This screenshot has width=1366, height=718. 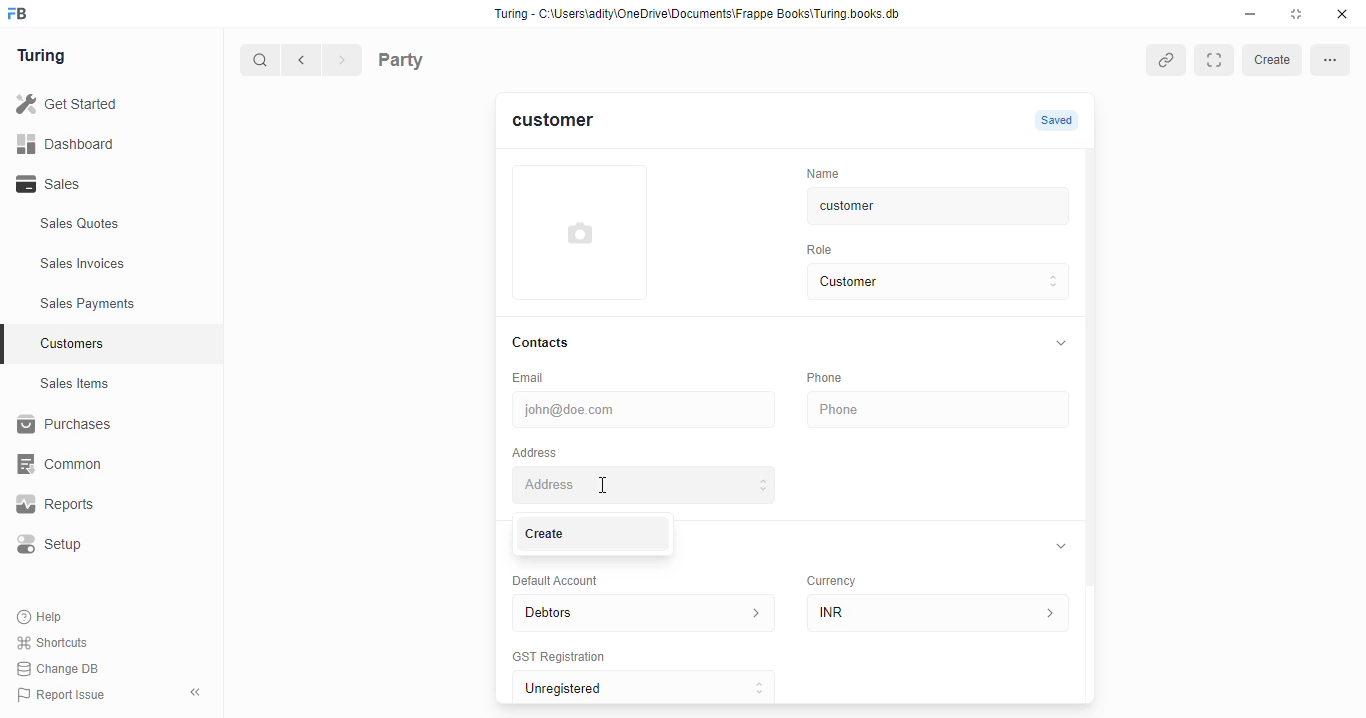 What do you see at coordinates (344, 62) in the screenshot?
I see `forward` at bounding box center [344, 62].